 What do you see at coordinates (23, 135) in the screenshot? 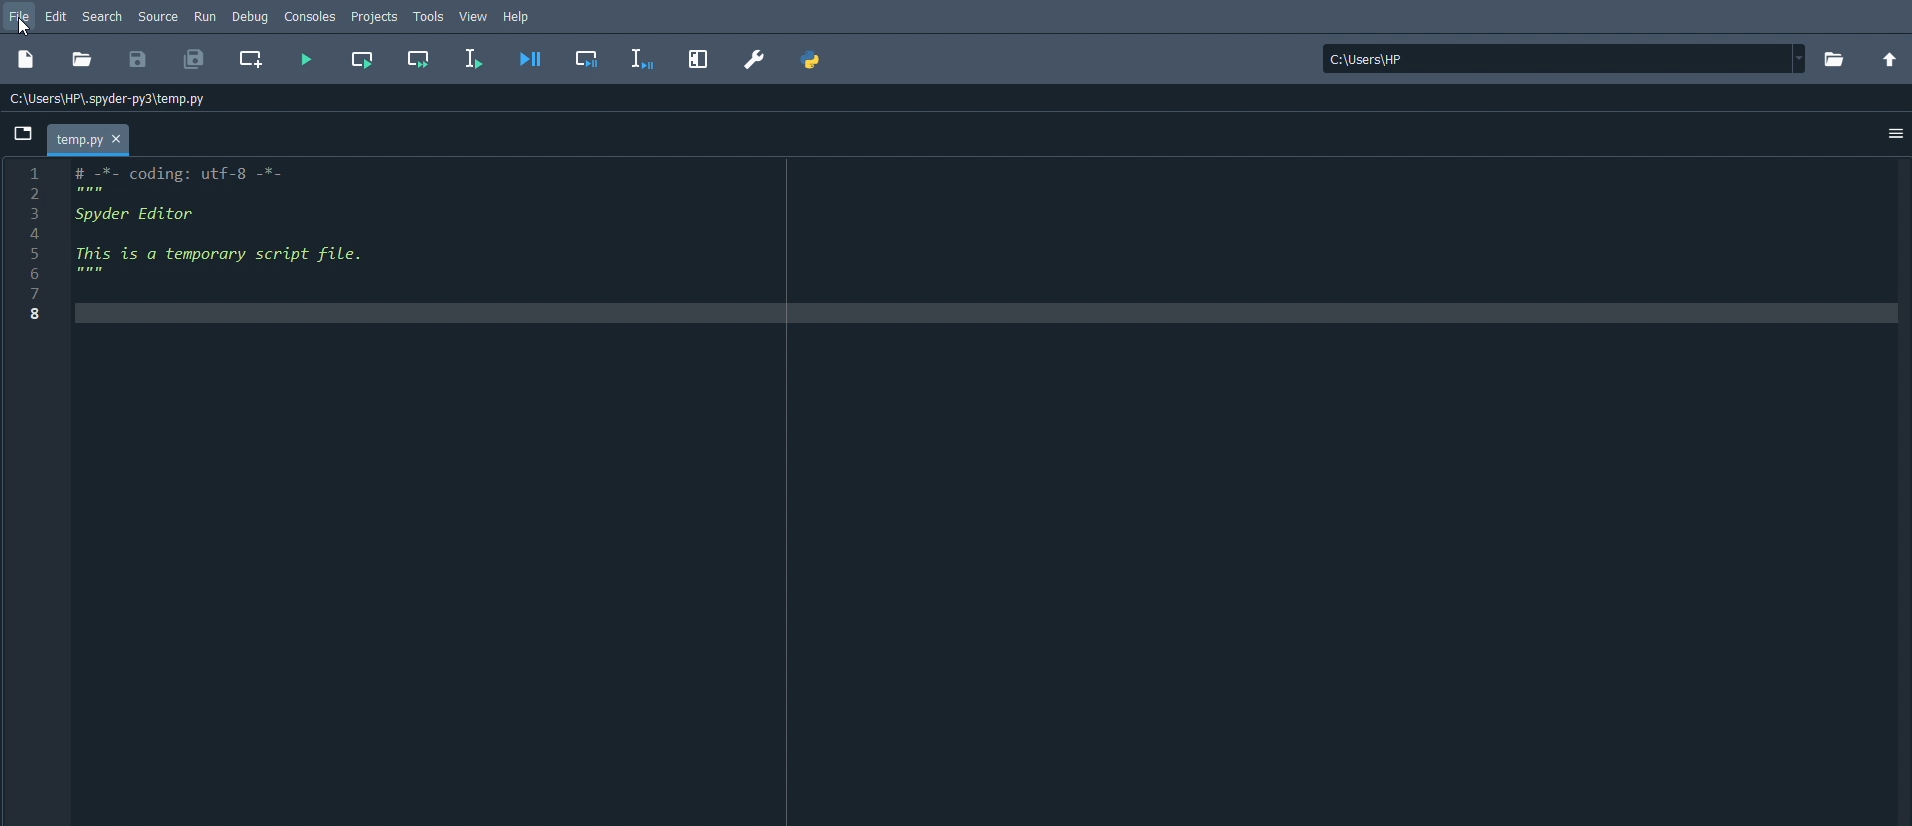
I see `Browse tabs` at bounding box center [23, 135].